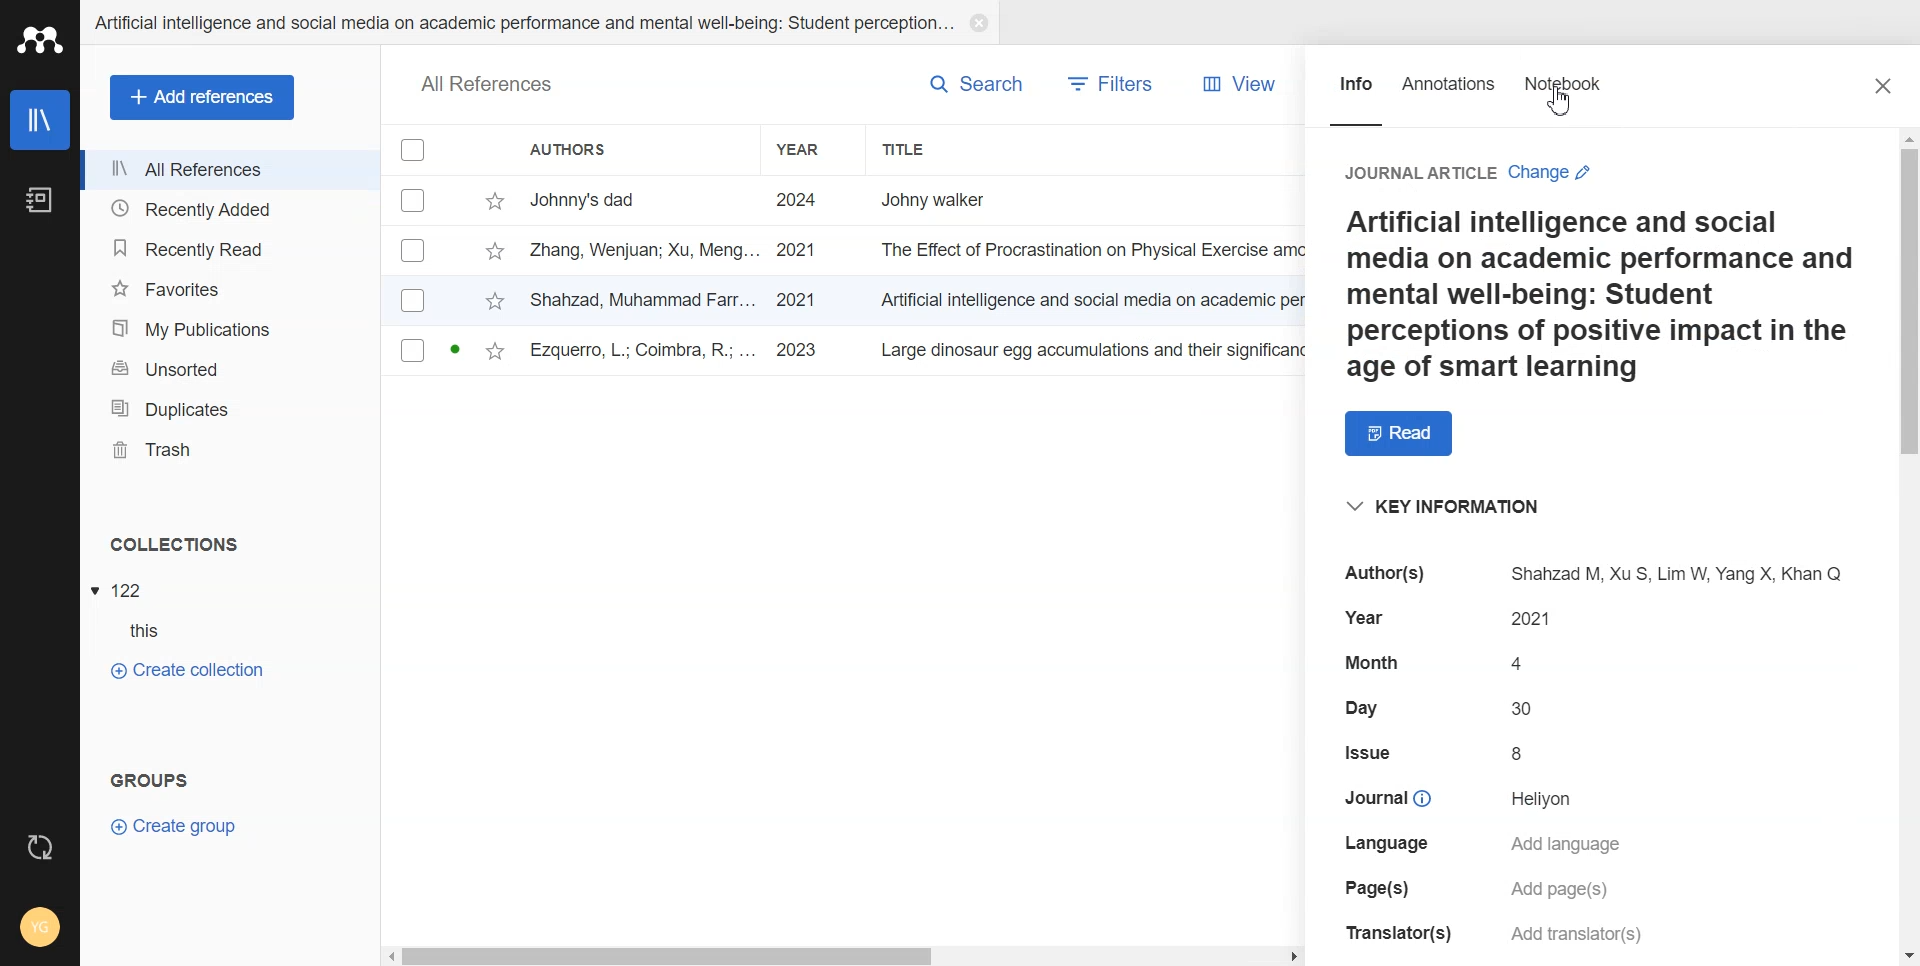  Describe the element at coordinates (414, 250) in the screenshot. I see `Checkbox` at that location.